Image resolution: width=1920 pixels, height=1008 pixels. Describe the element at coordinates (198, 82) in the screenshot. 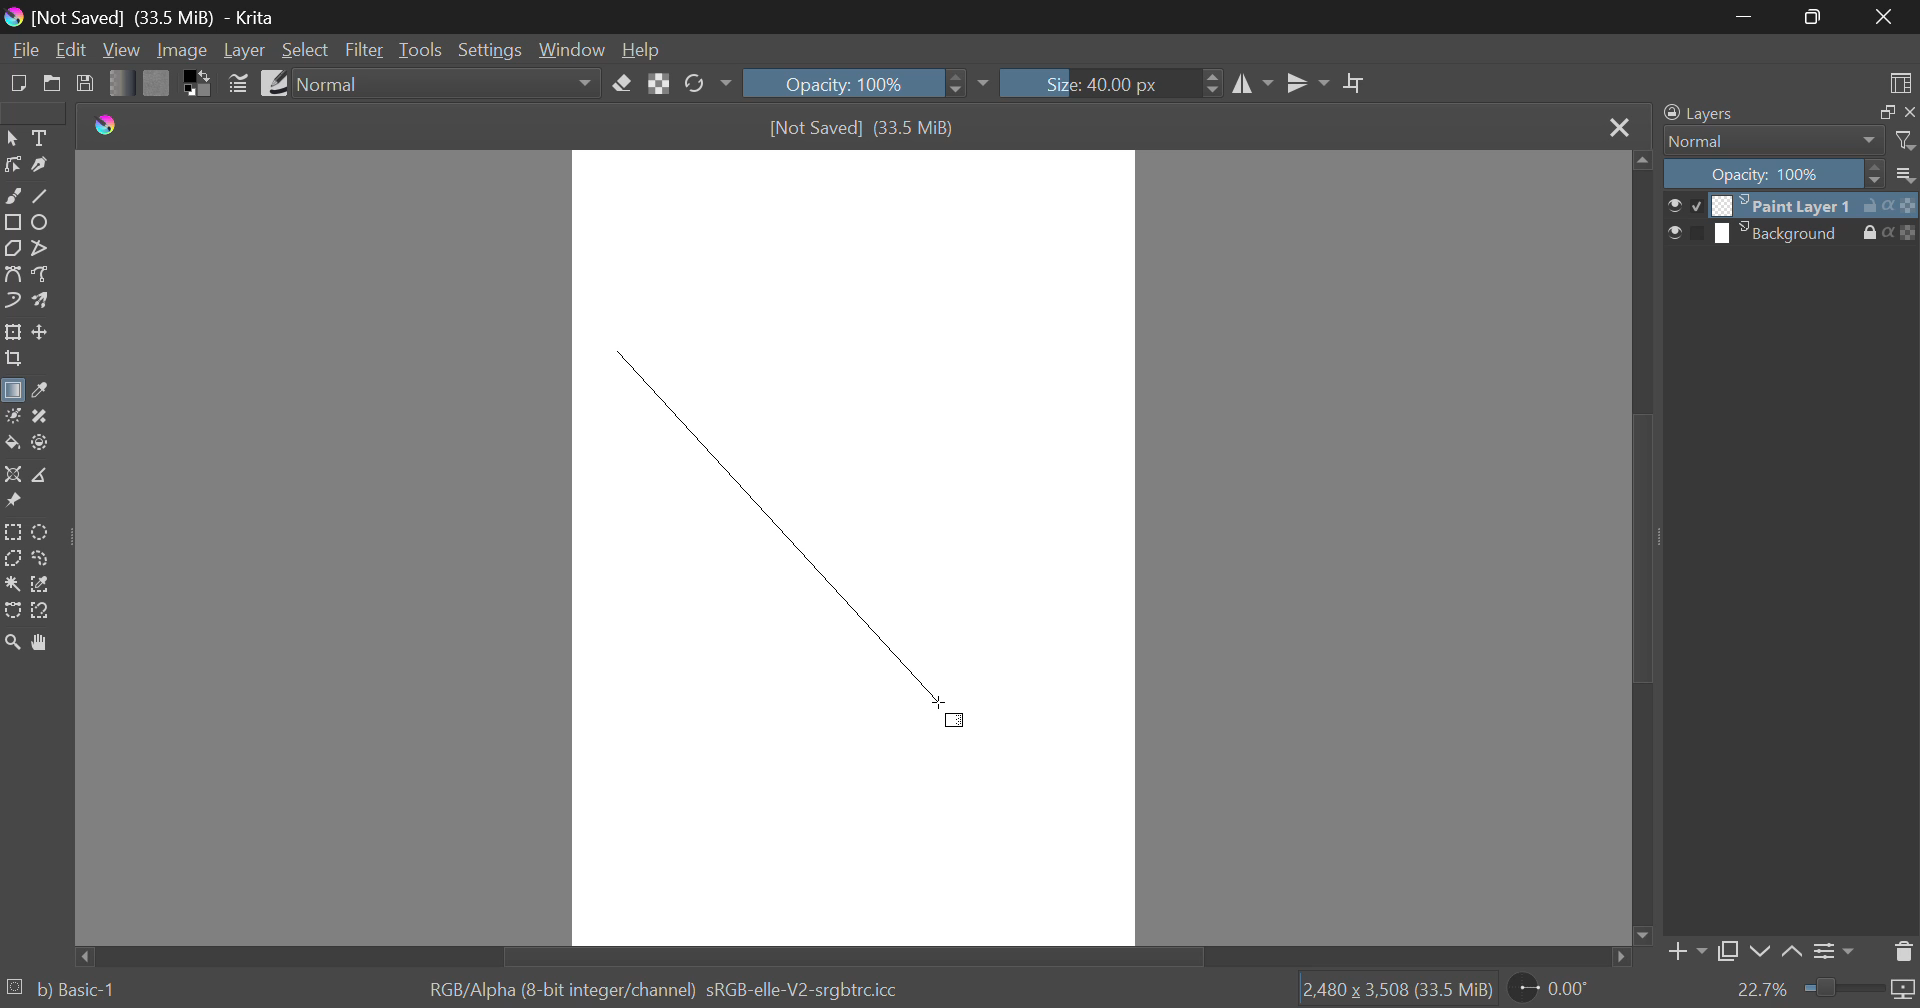

I see `Colors in use` at that location.